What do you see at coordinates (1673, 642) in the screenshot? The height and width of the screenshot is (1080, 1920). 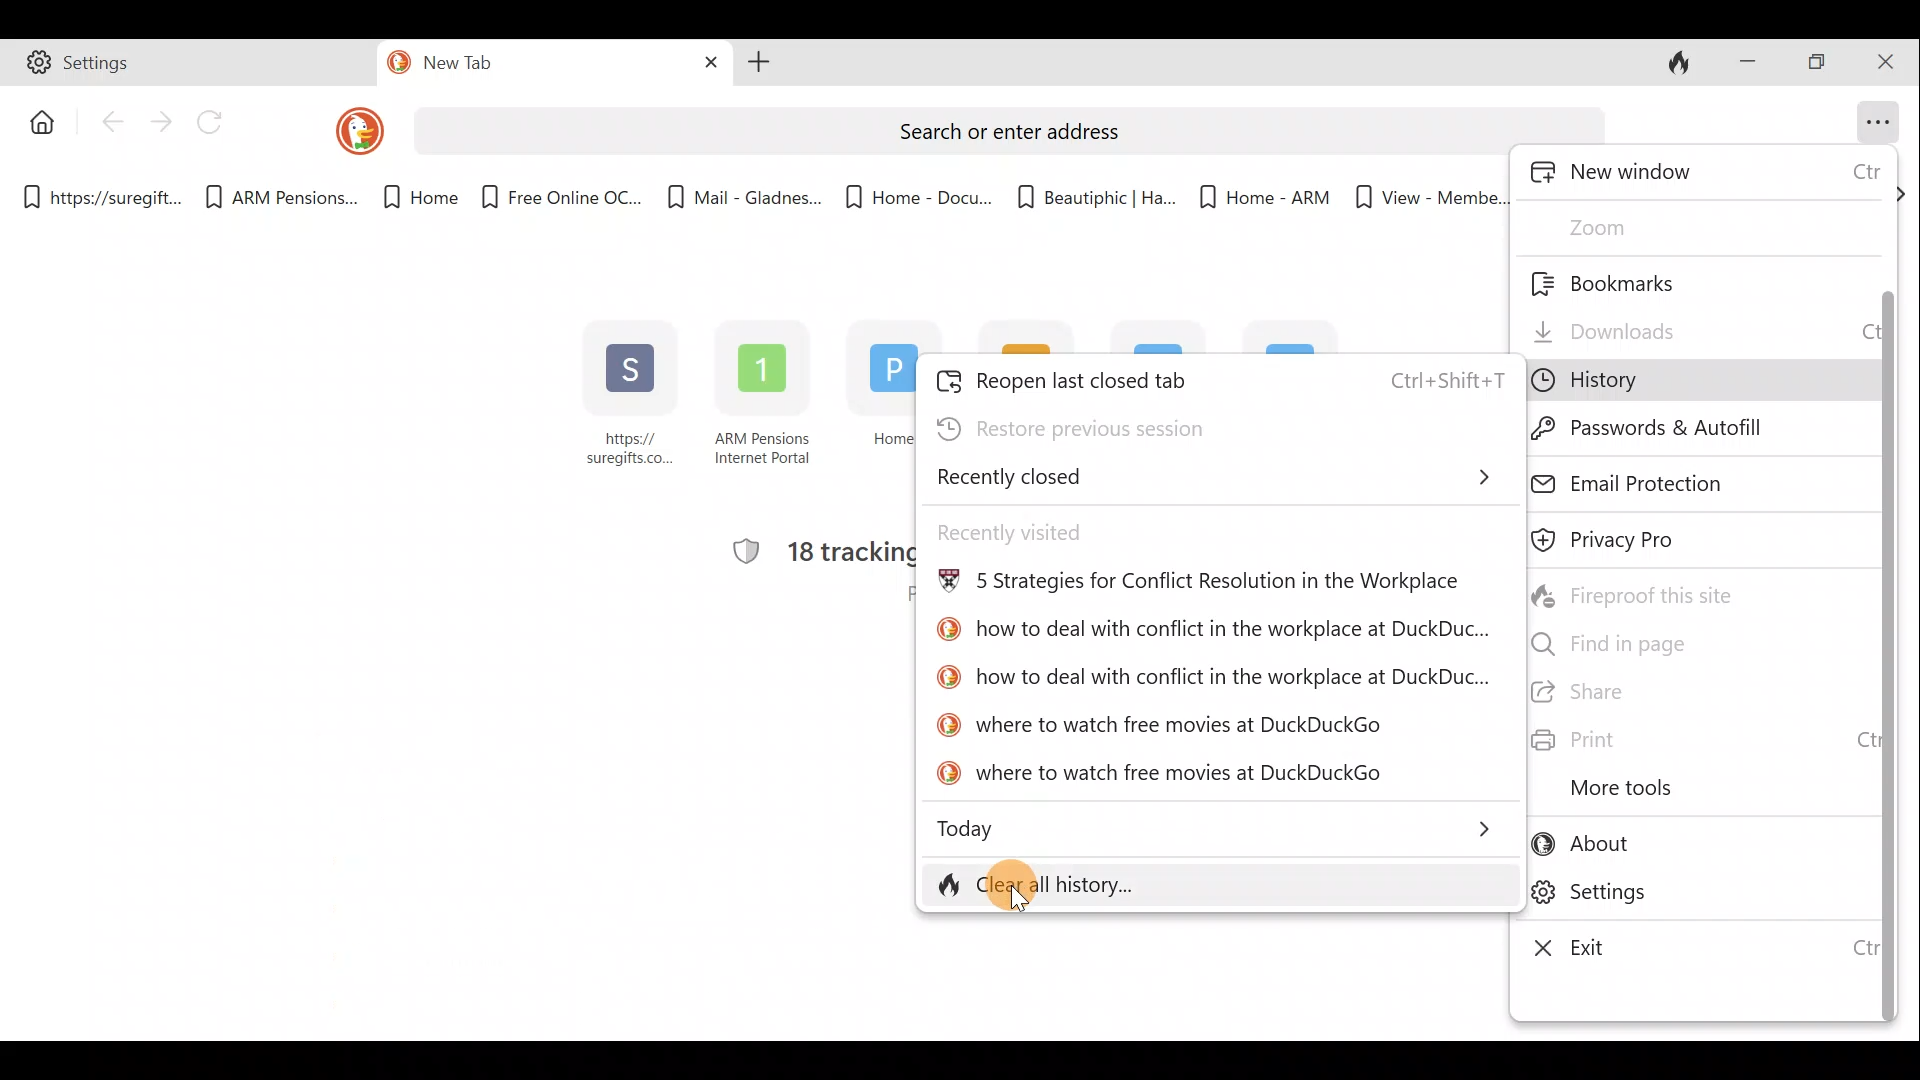 I see `Find in page` at bounding box center [1673, 642].